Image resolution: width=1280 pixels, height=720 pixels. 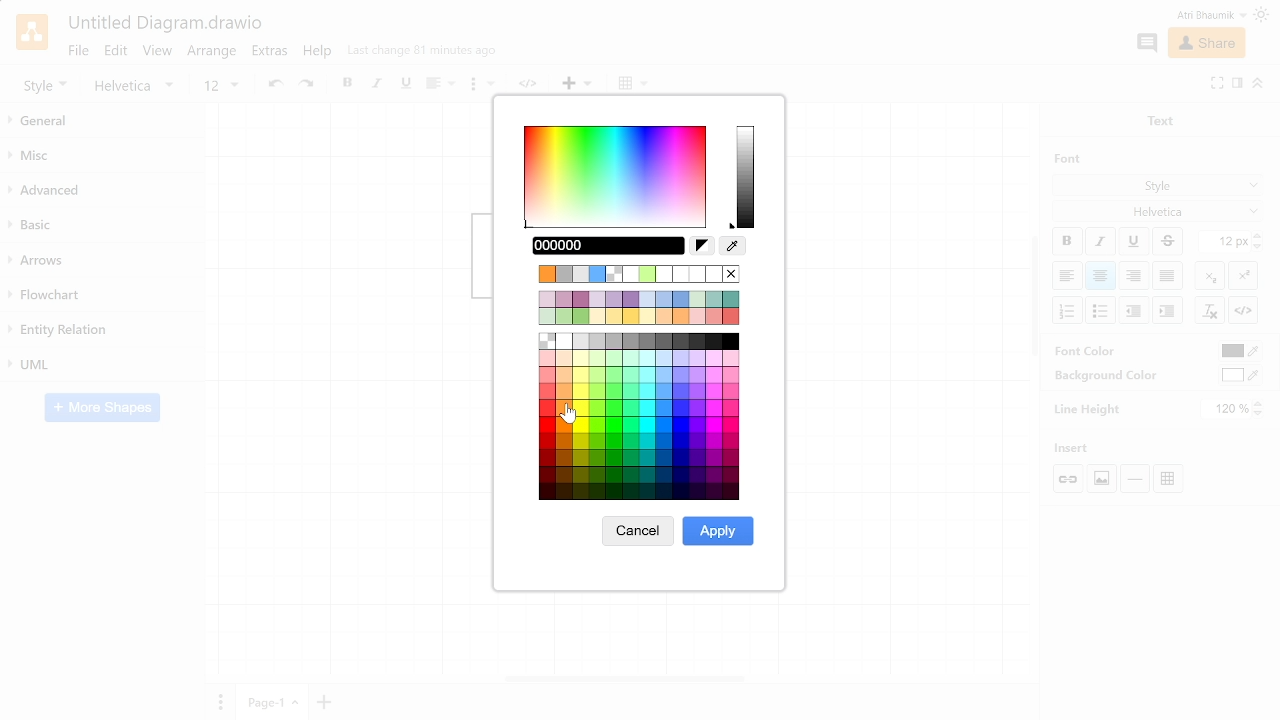 I want to click on Edit, so click(x=116, y=51).